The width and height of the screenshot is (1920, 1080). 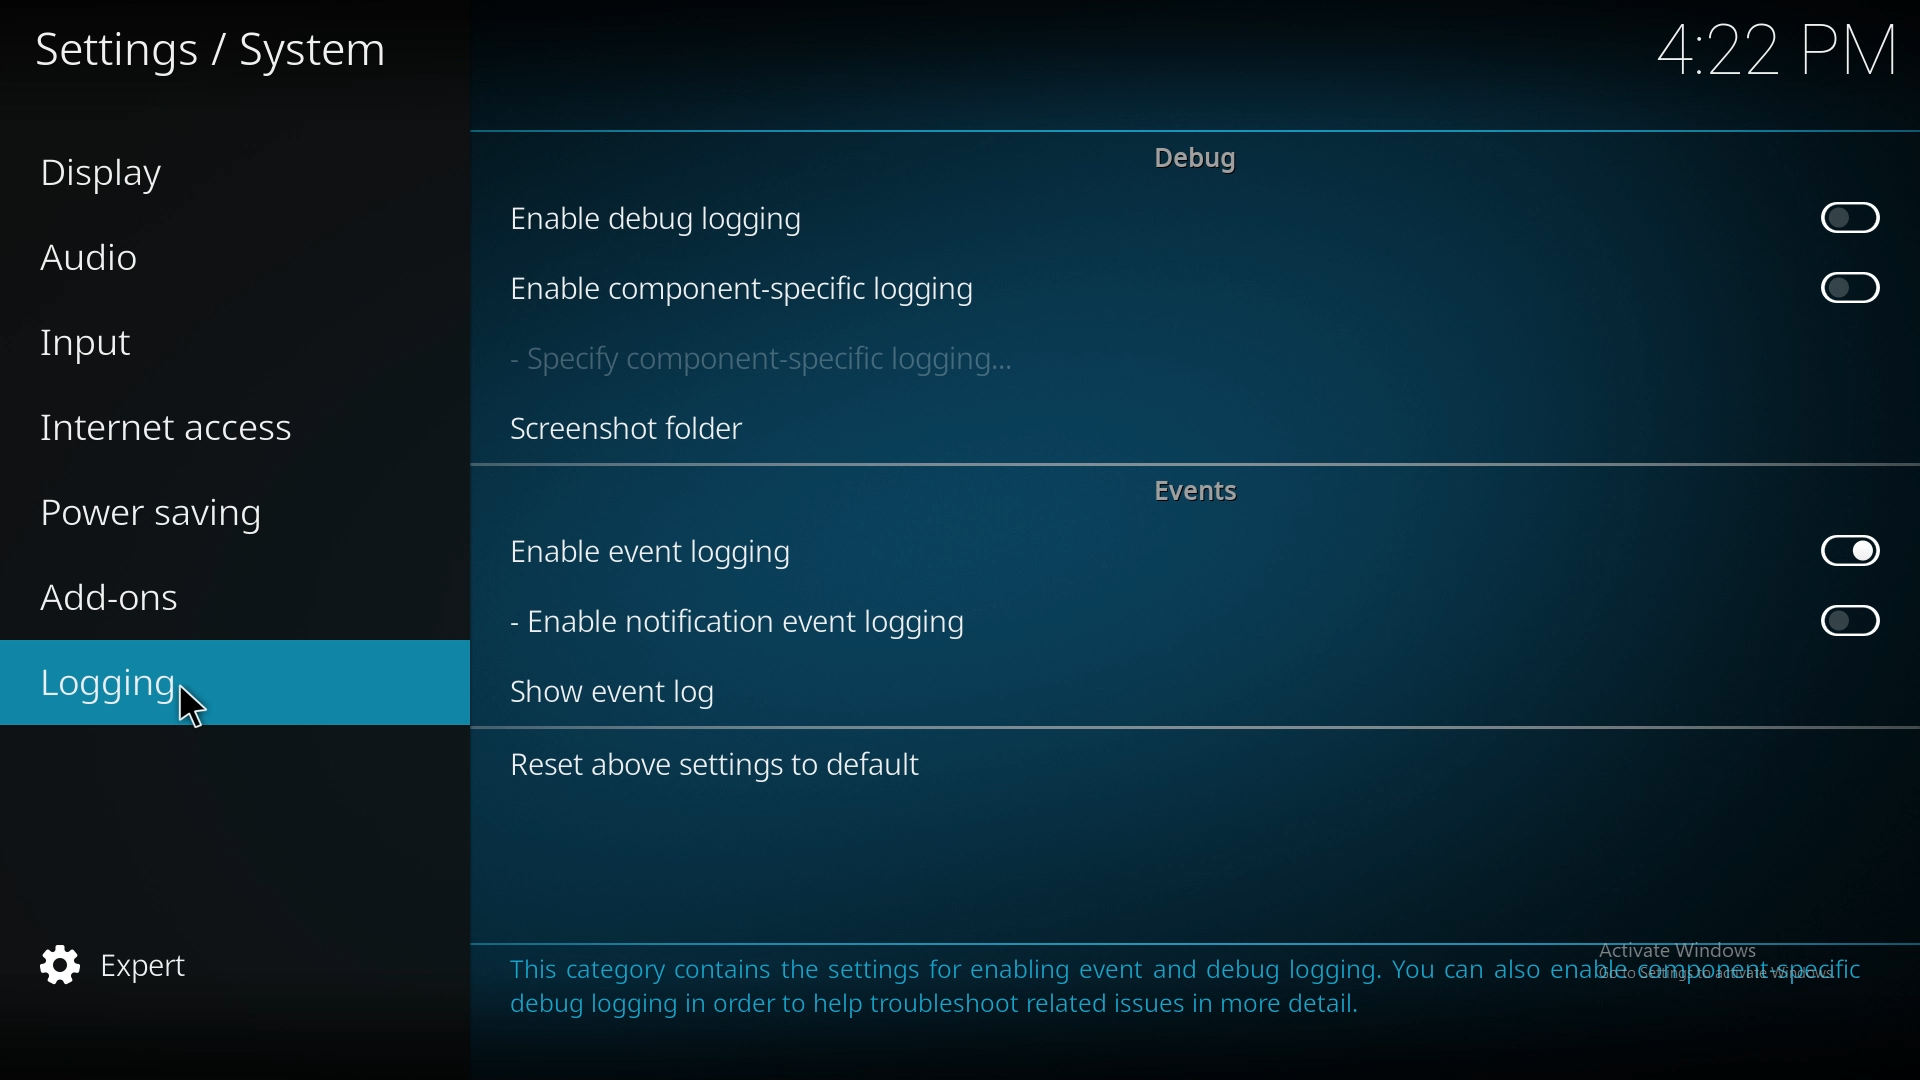 I want to click on screenshot folder, so click(x=628, y=428).